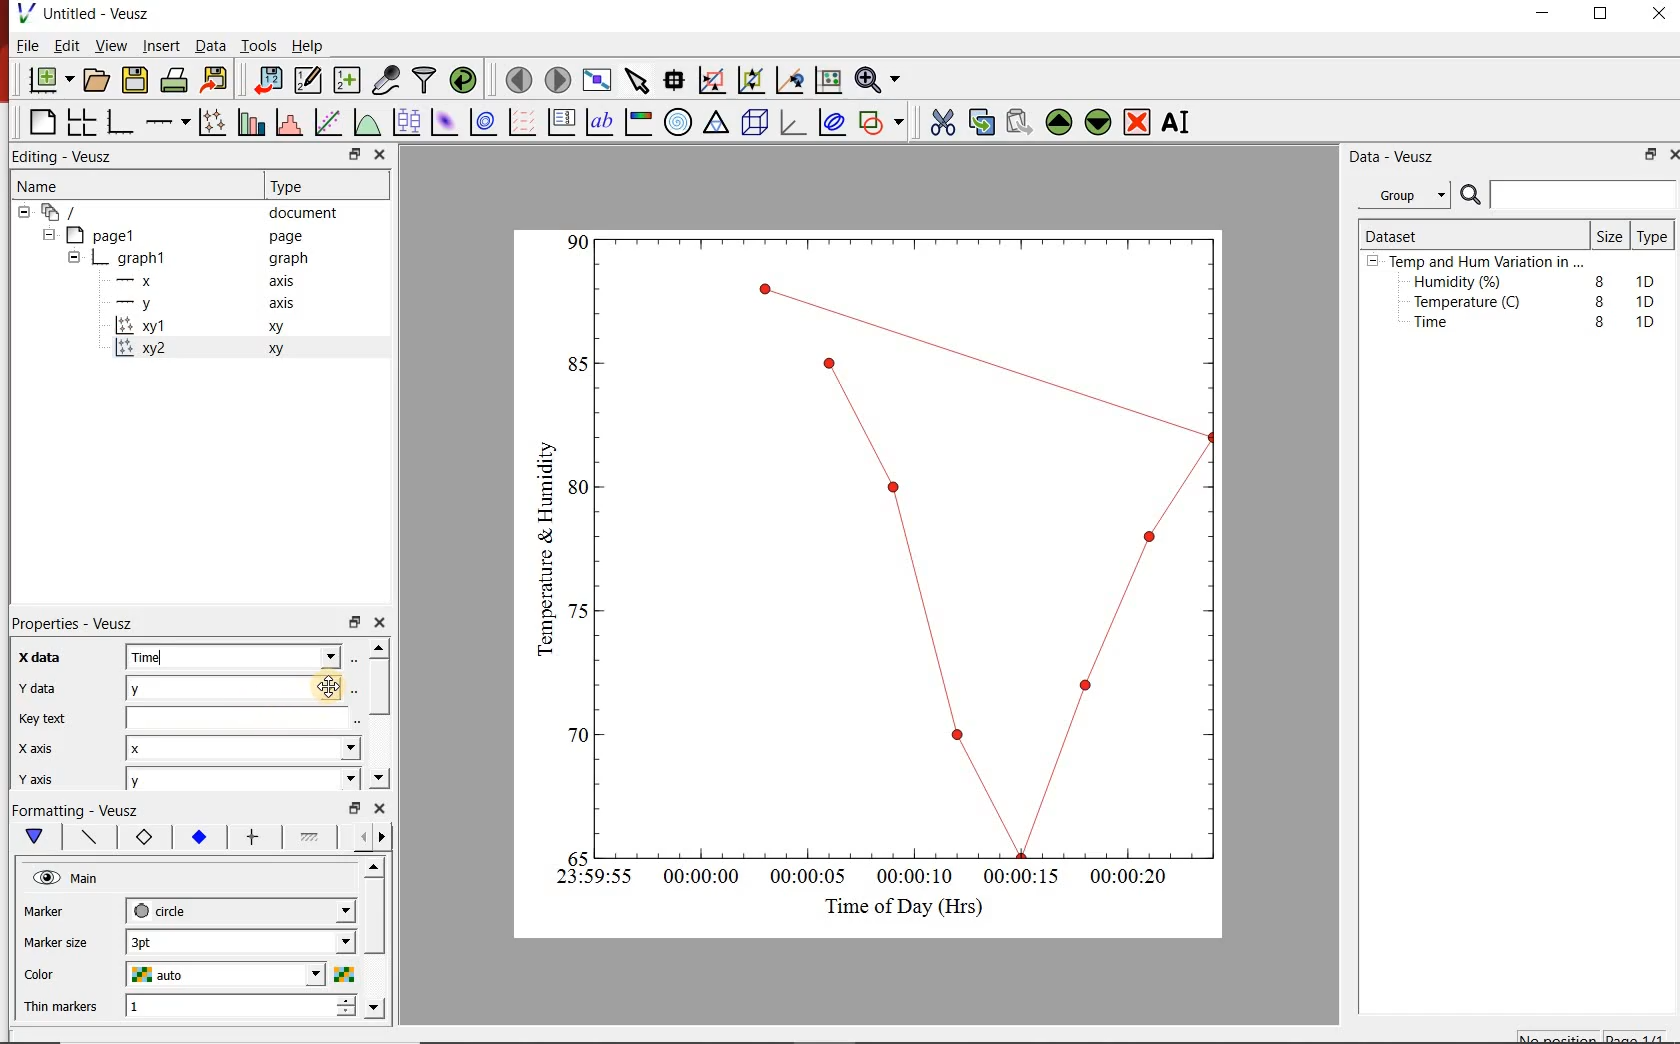 The image size is (1680, 1044). I want to click on plot key, so click(565, 122).